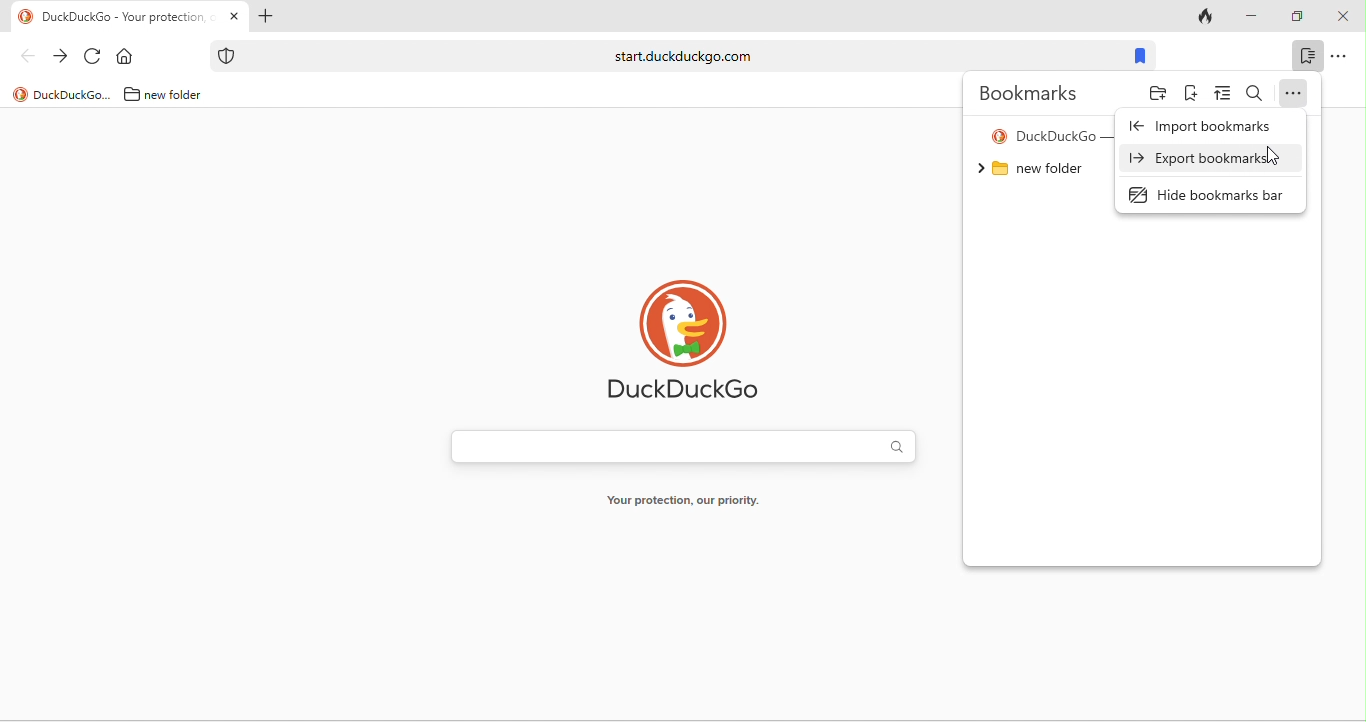 This screenshot has height=722, width=1366. Describe the element at coordinates (1252, 17) in the screenshot. I see `minimize` at that location.